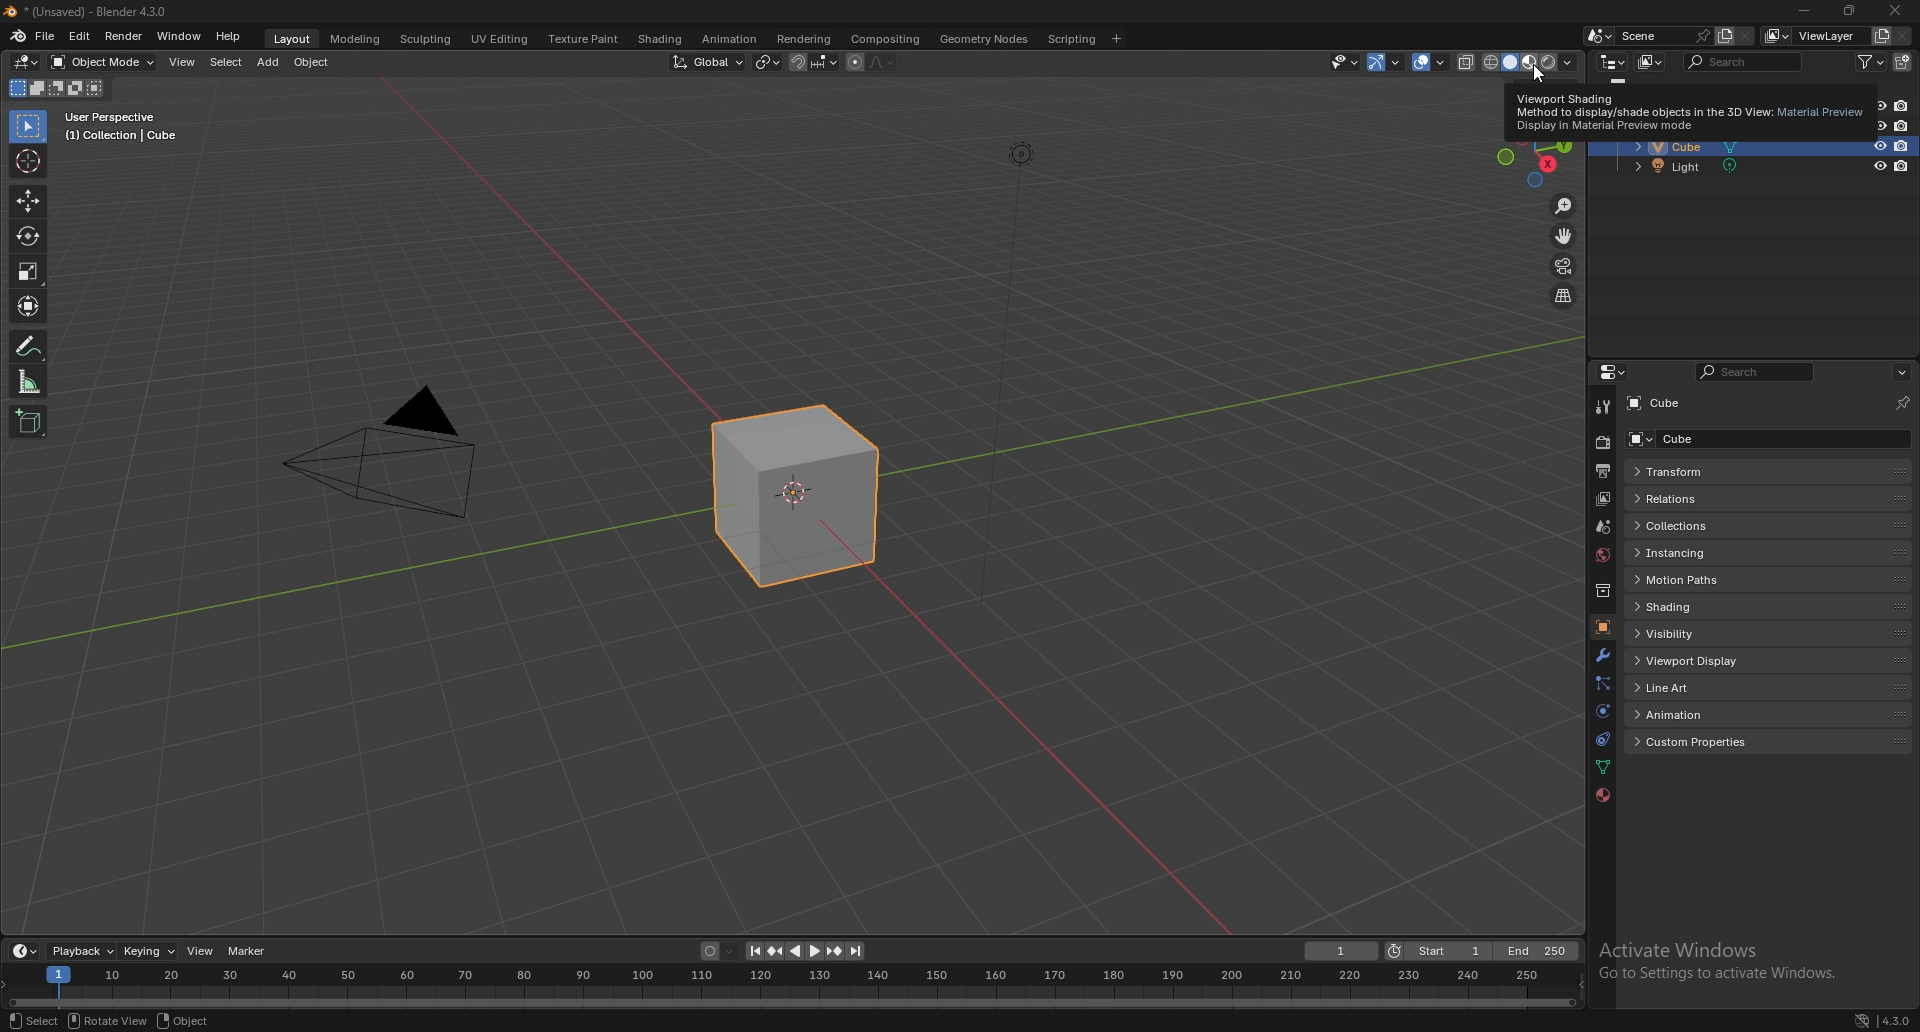 The height and width of the screenshot is (1032, 1920). I want to click on rendering, so click(805, 39).